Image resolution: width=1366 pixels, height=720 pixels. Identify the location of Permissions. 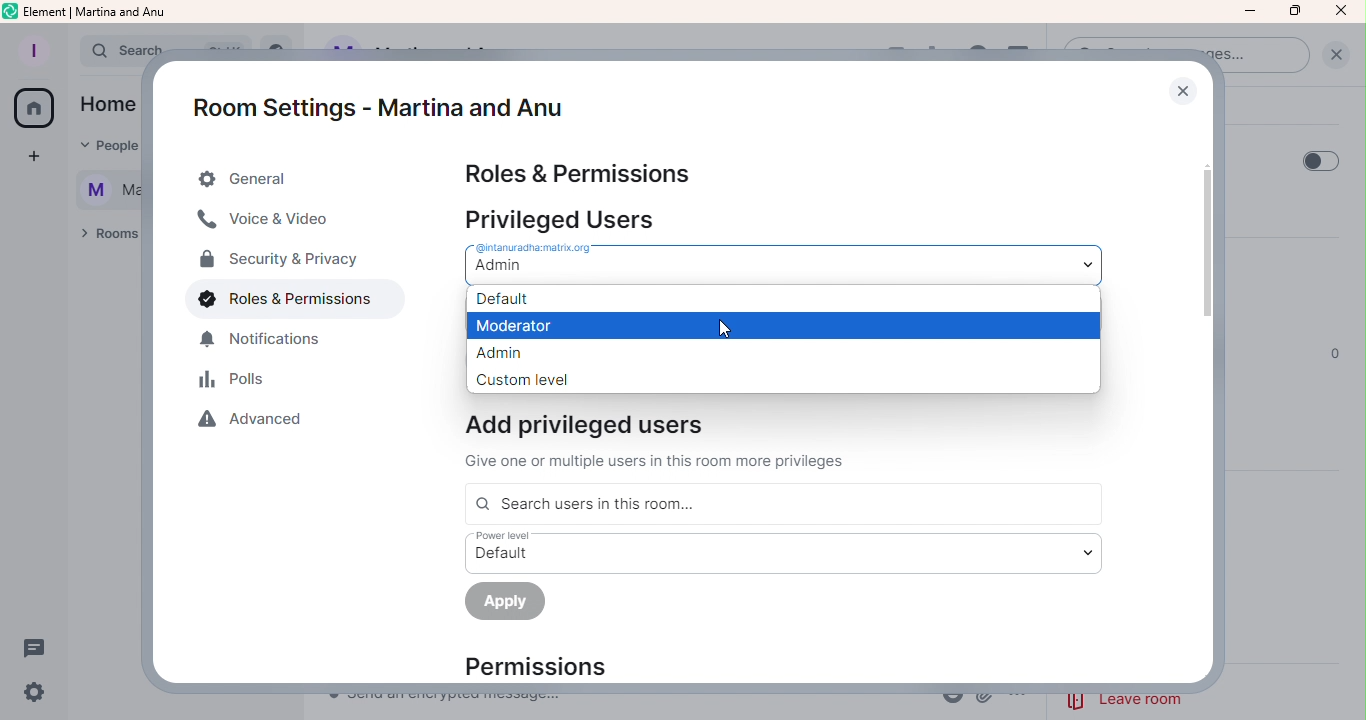
(553, 666).